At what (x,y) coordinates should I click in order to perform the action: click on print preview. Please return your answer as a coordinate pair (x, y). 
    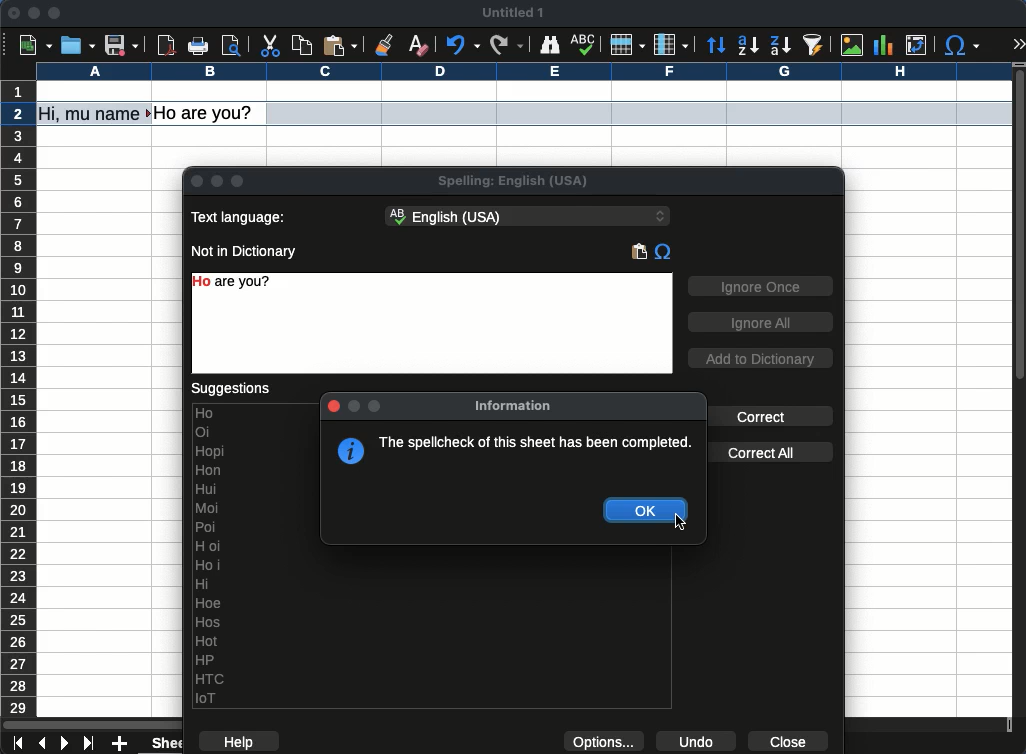
    Looking at the image, I should click on (233, 45).